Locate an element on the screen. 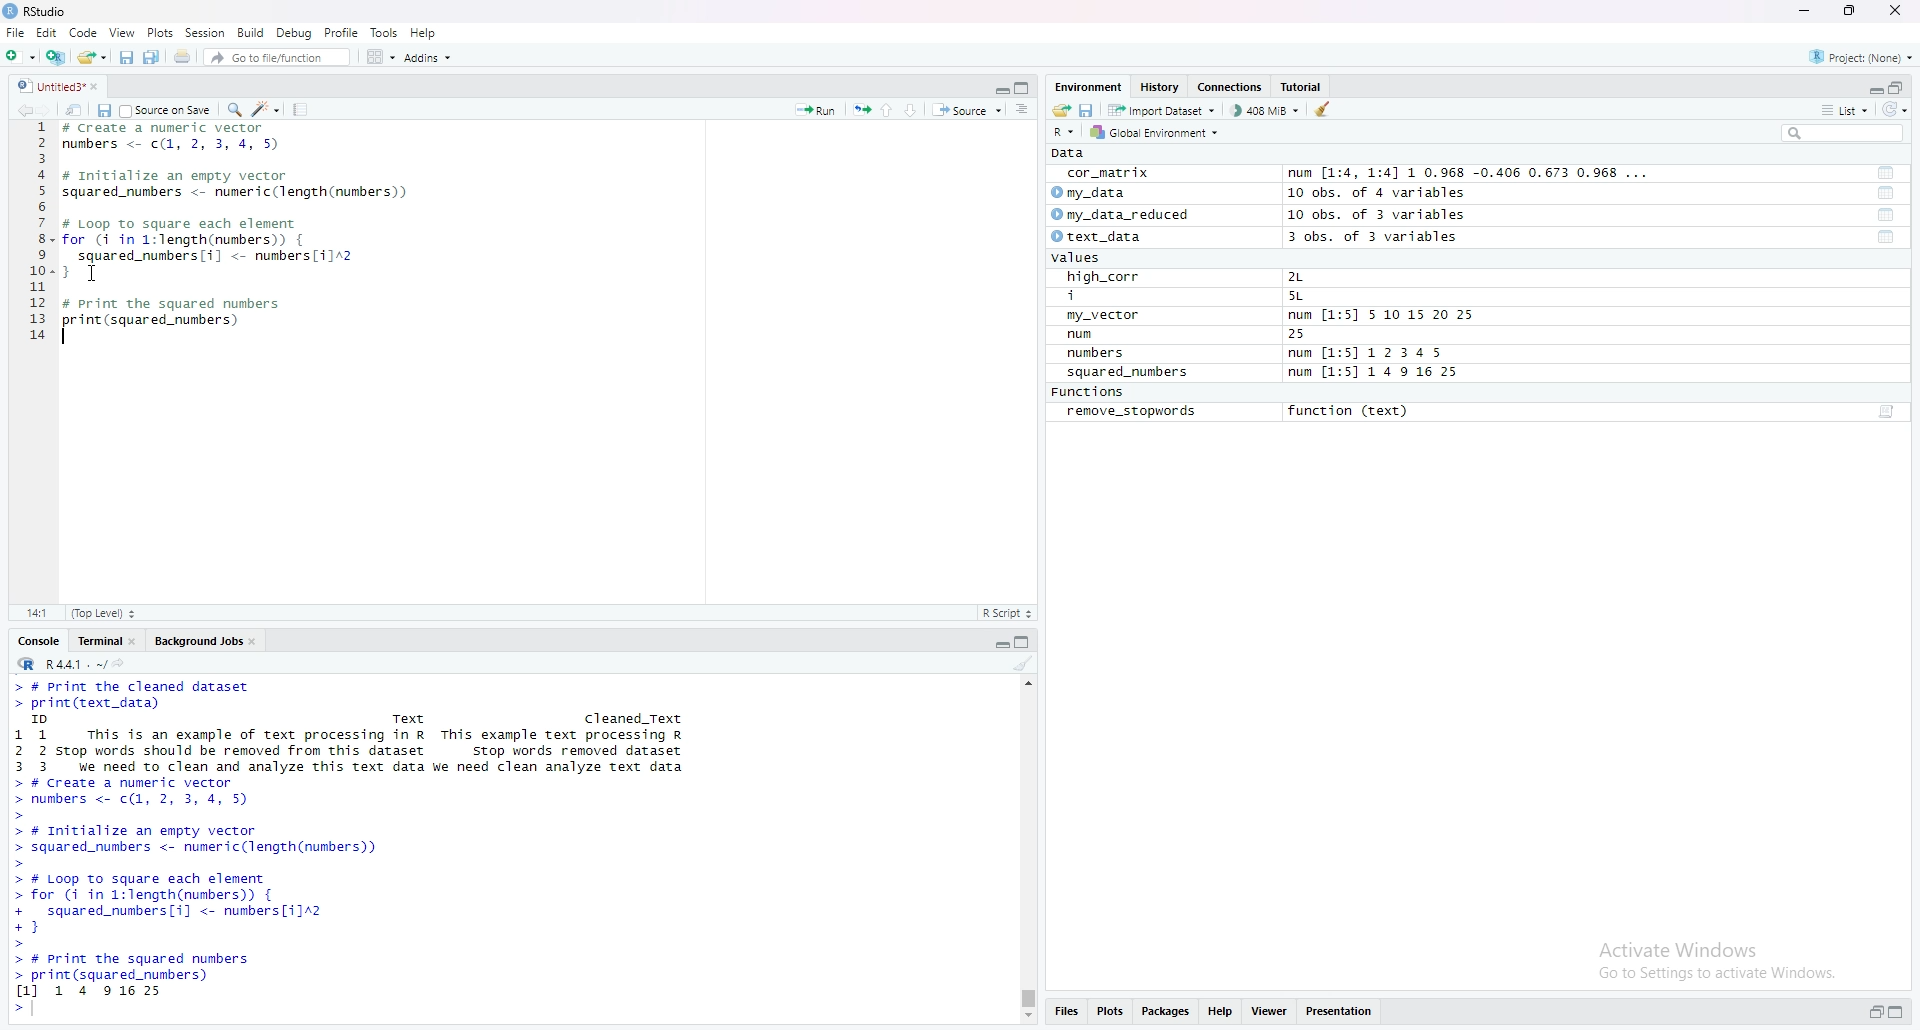 The width and height of the screenshot is (1920, 1030). Files is located at coordinates (1065, 1014).